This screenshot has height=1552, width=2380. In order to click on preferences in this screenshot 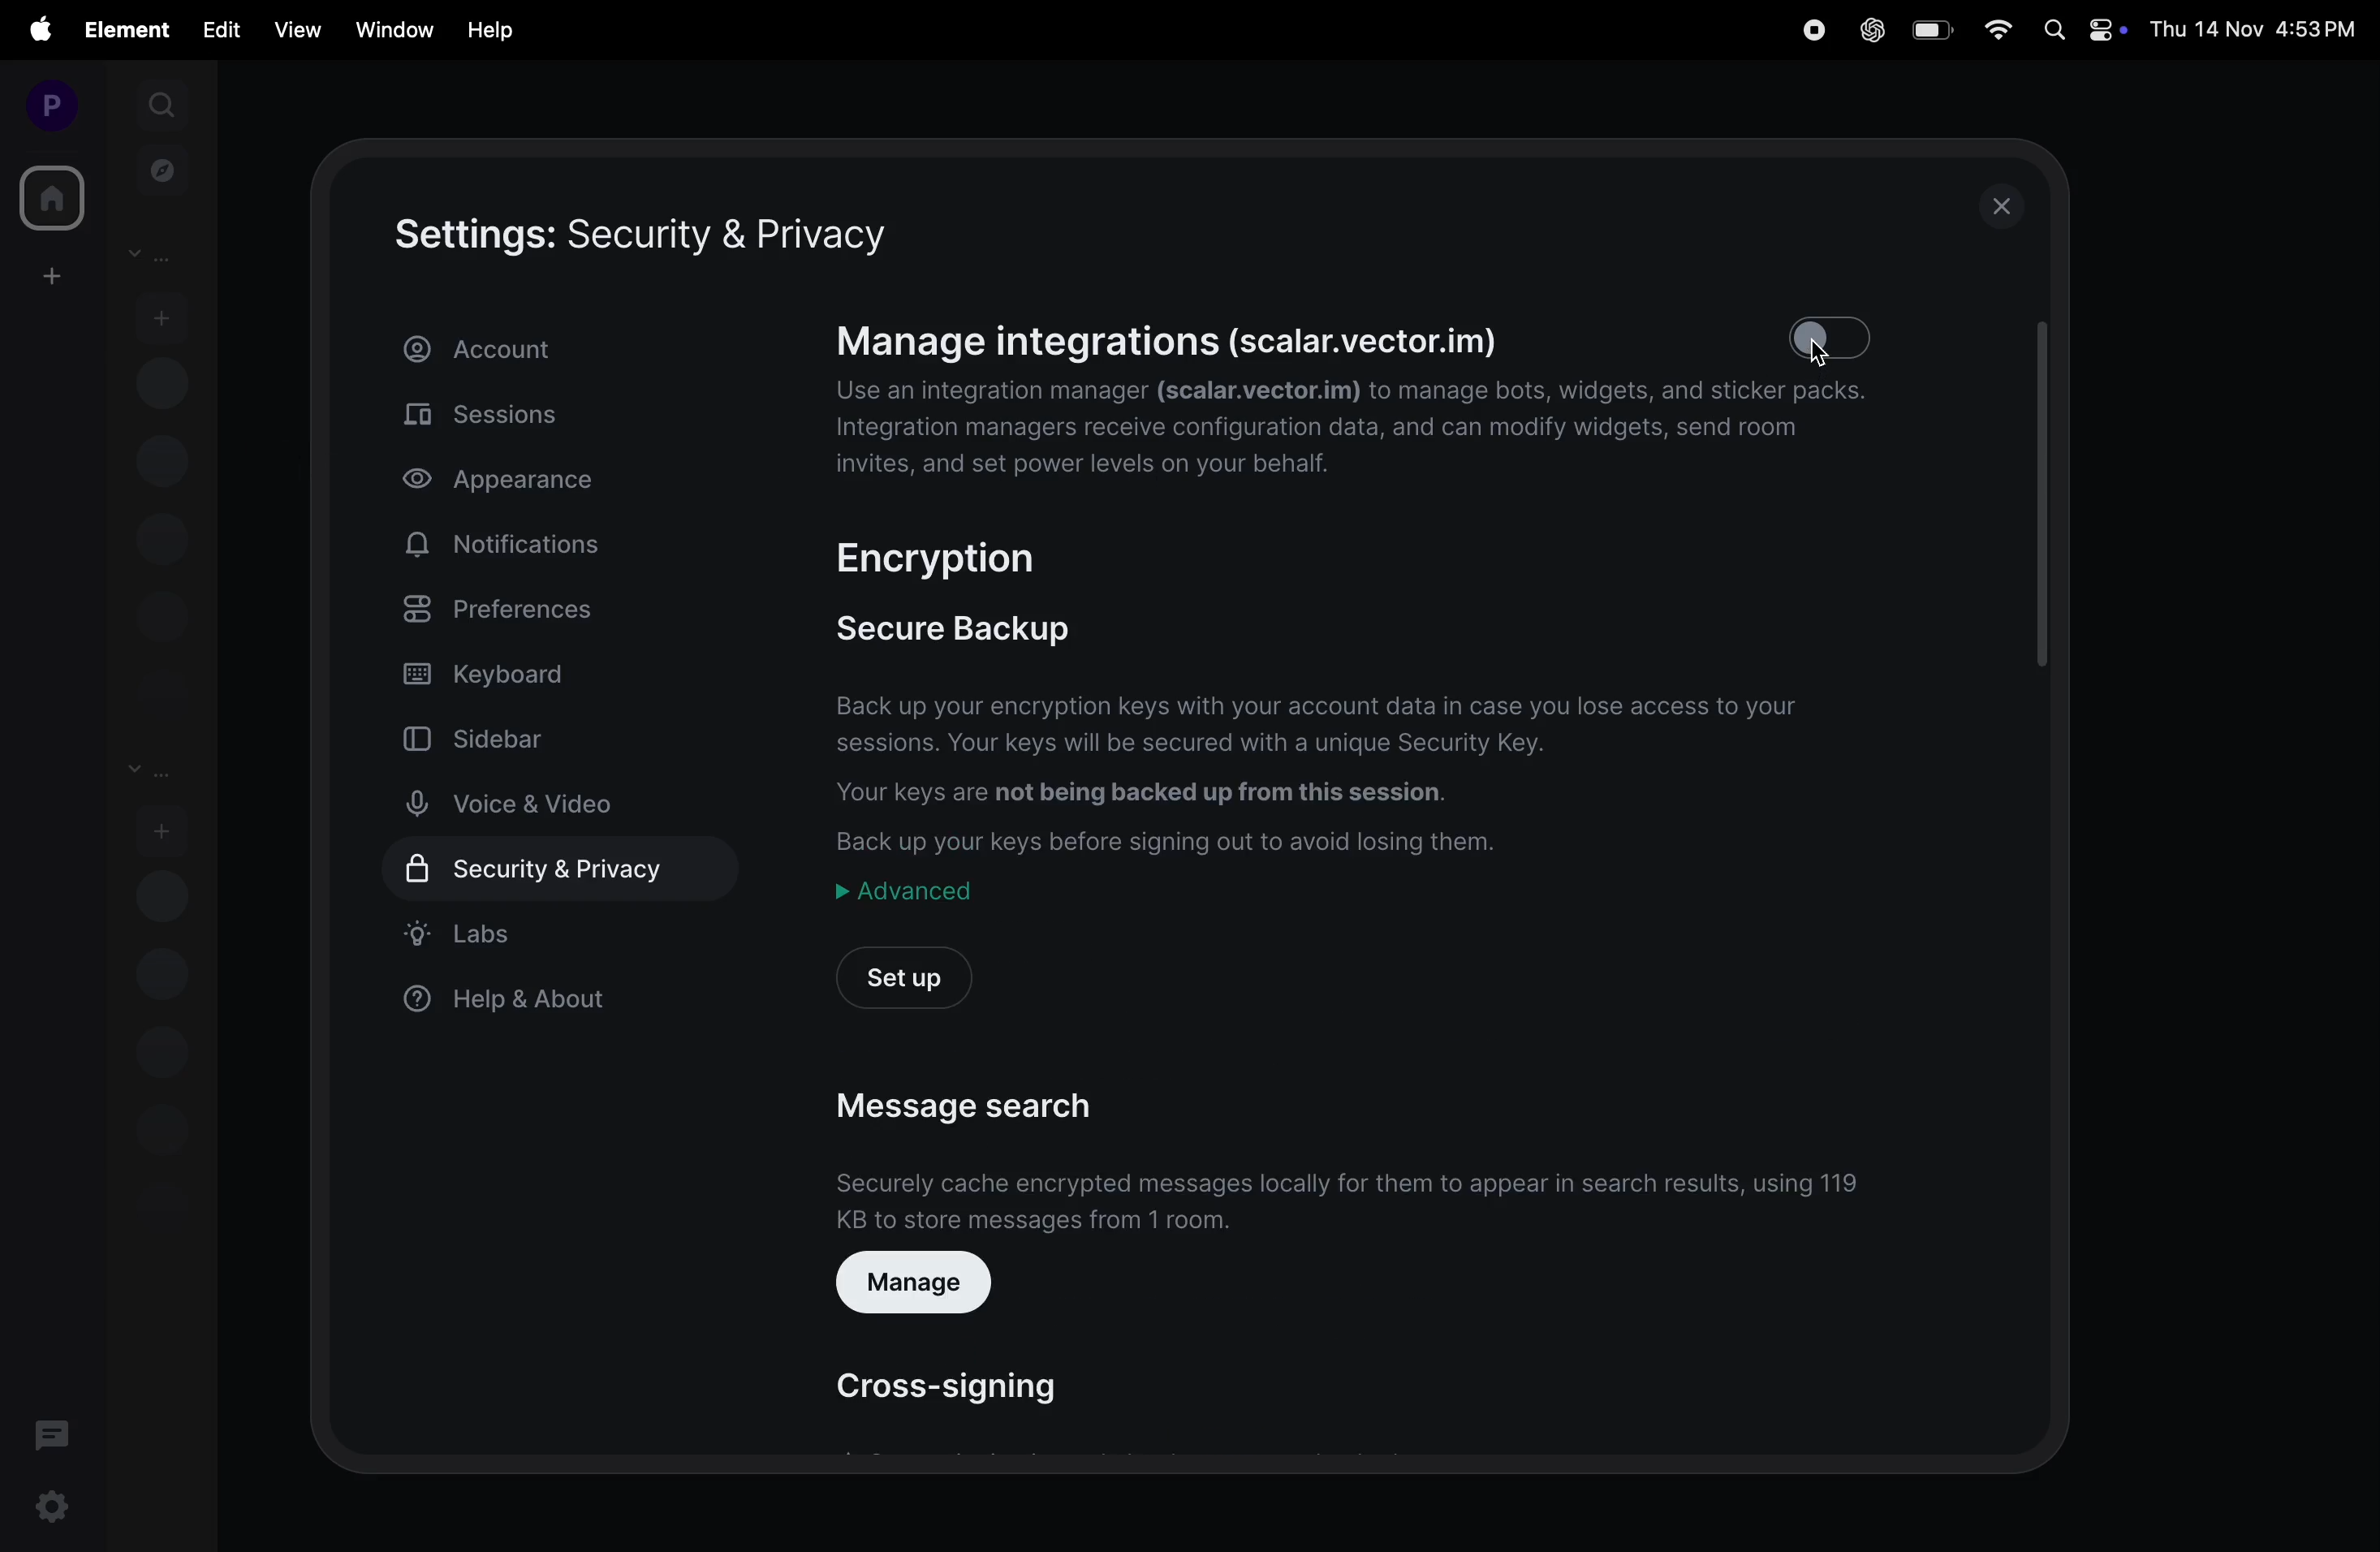, I will do `click(491, 613)`.